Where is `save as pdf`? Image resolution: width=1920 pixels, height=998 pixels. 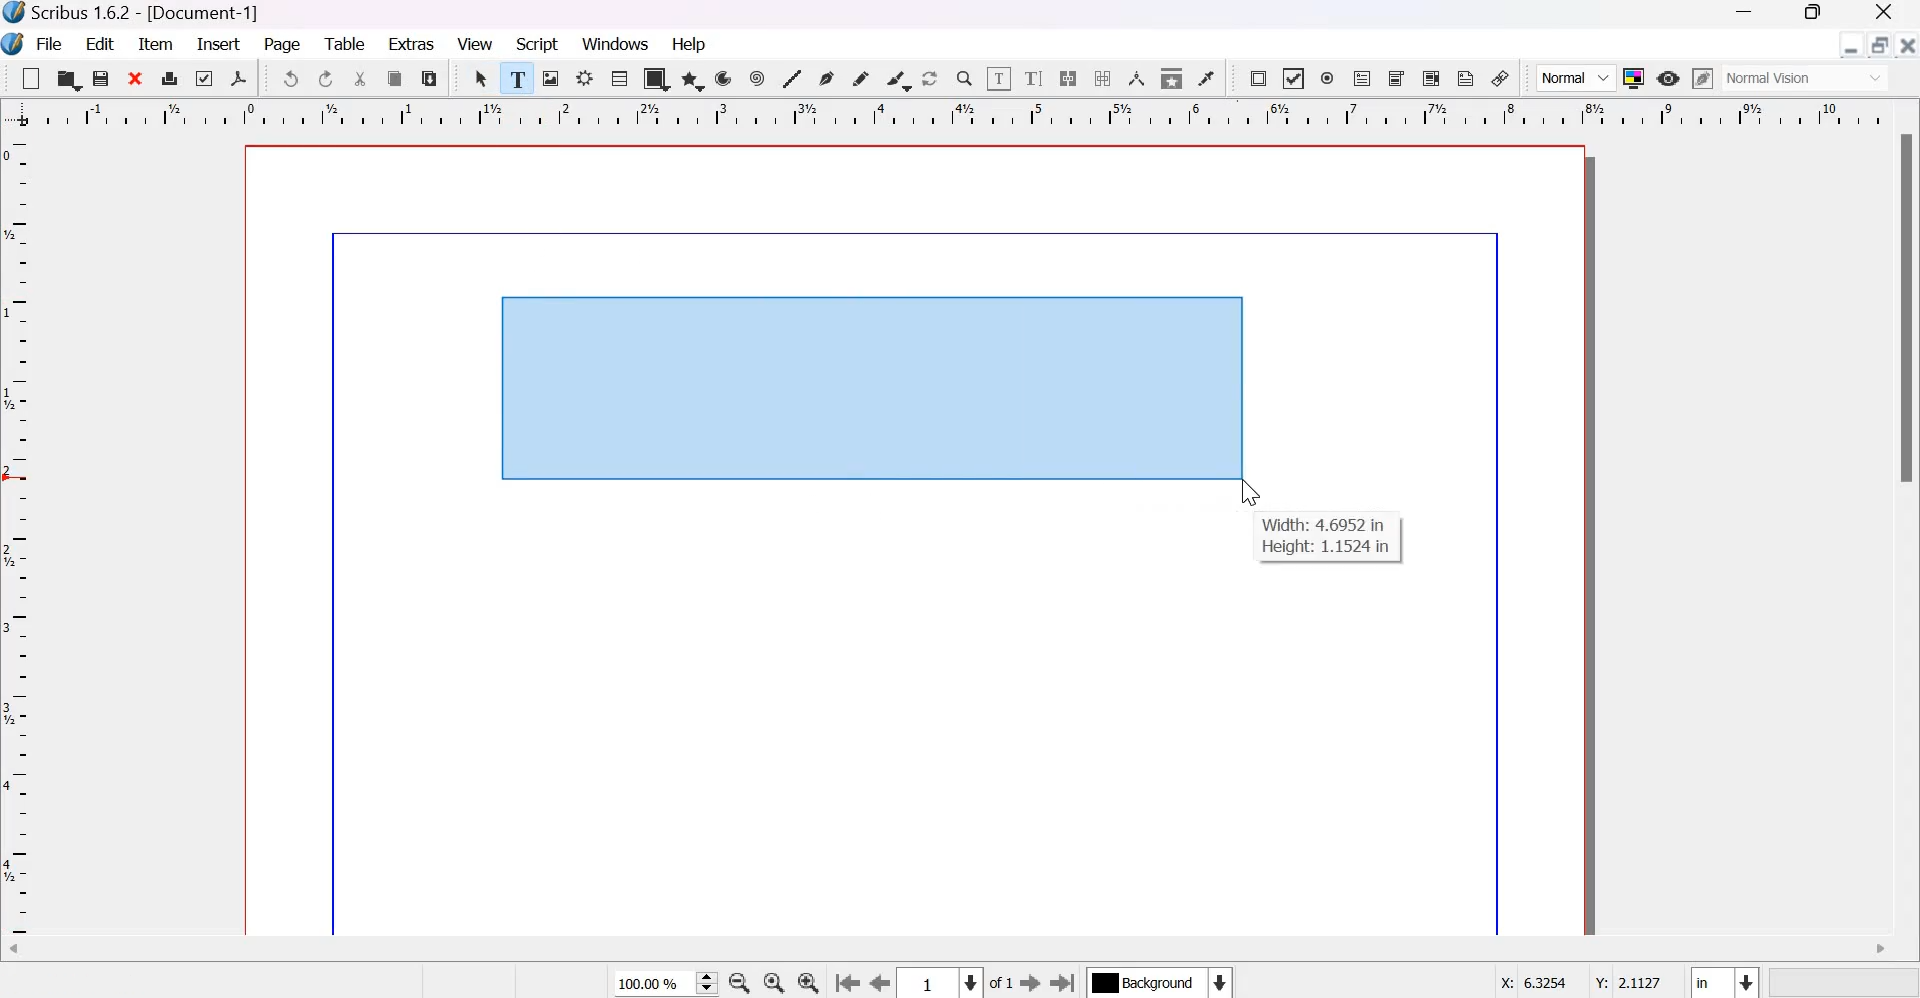 save as pdf is located at coordinates (238, 78).